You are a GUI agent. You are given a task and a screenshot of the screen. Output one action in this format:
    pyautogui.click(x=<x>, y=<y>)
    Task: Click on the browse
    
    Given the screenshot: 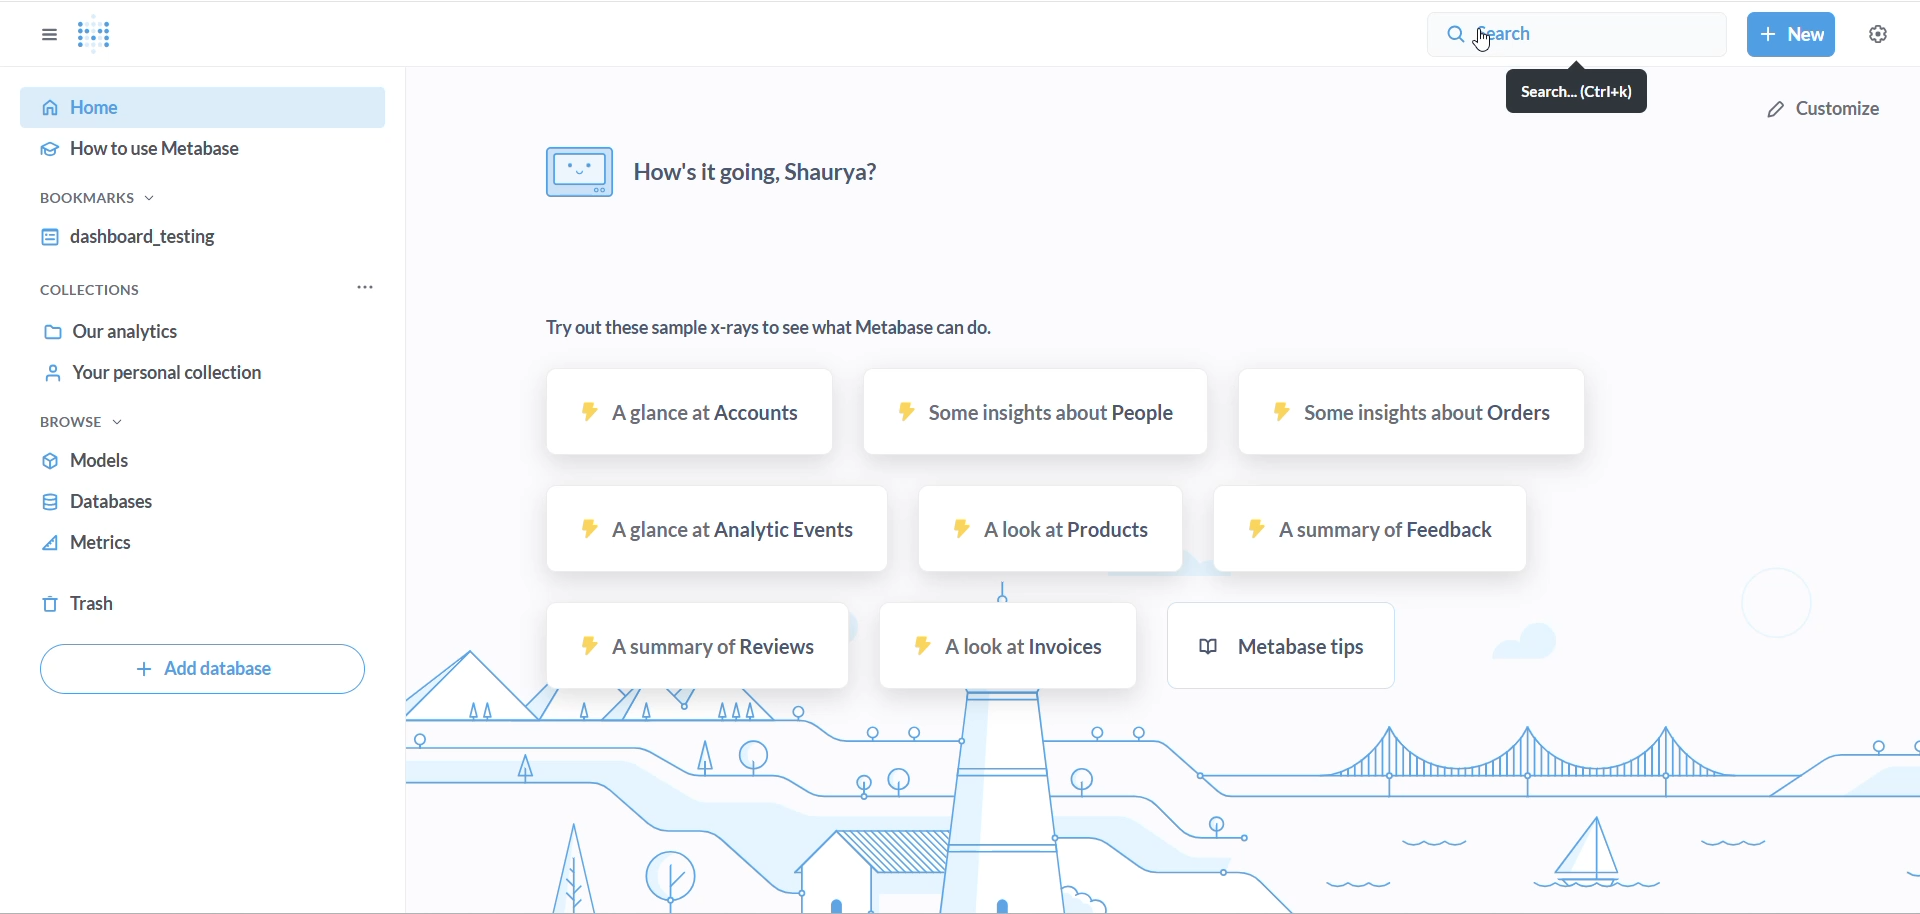 What is the action you would take?
    pyautogui.click(x=99, y=426)
    